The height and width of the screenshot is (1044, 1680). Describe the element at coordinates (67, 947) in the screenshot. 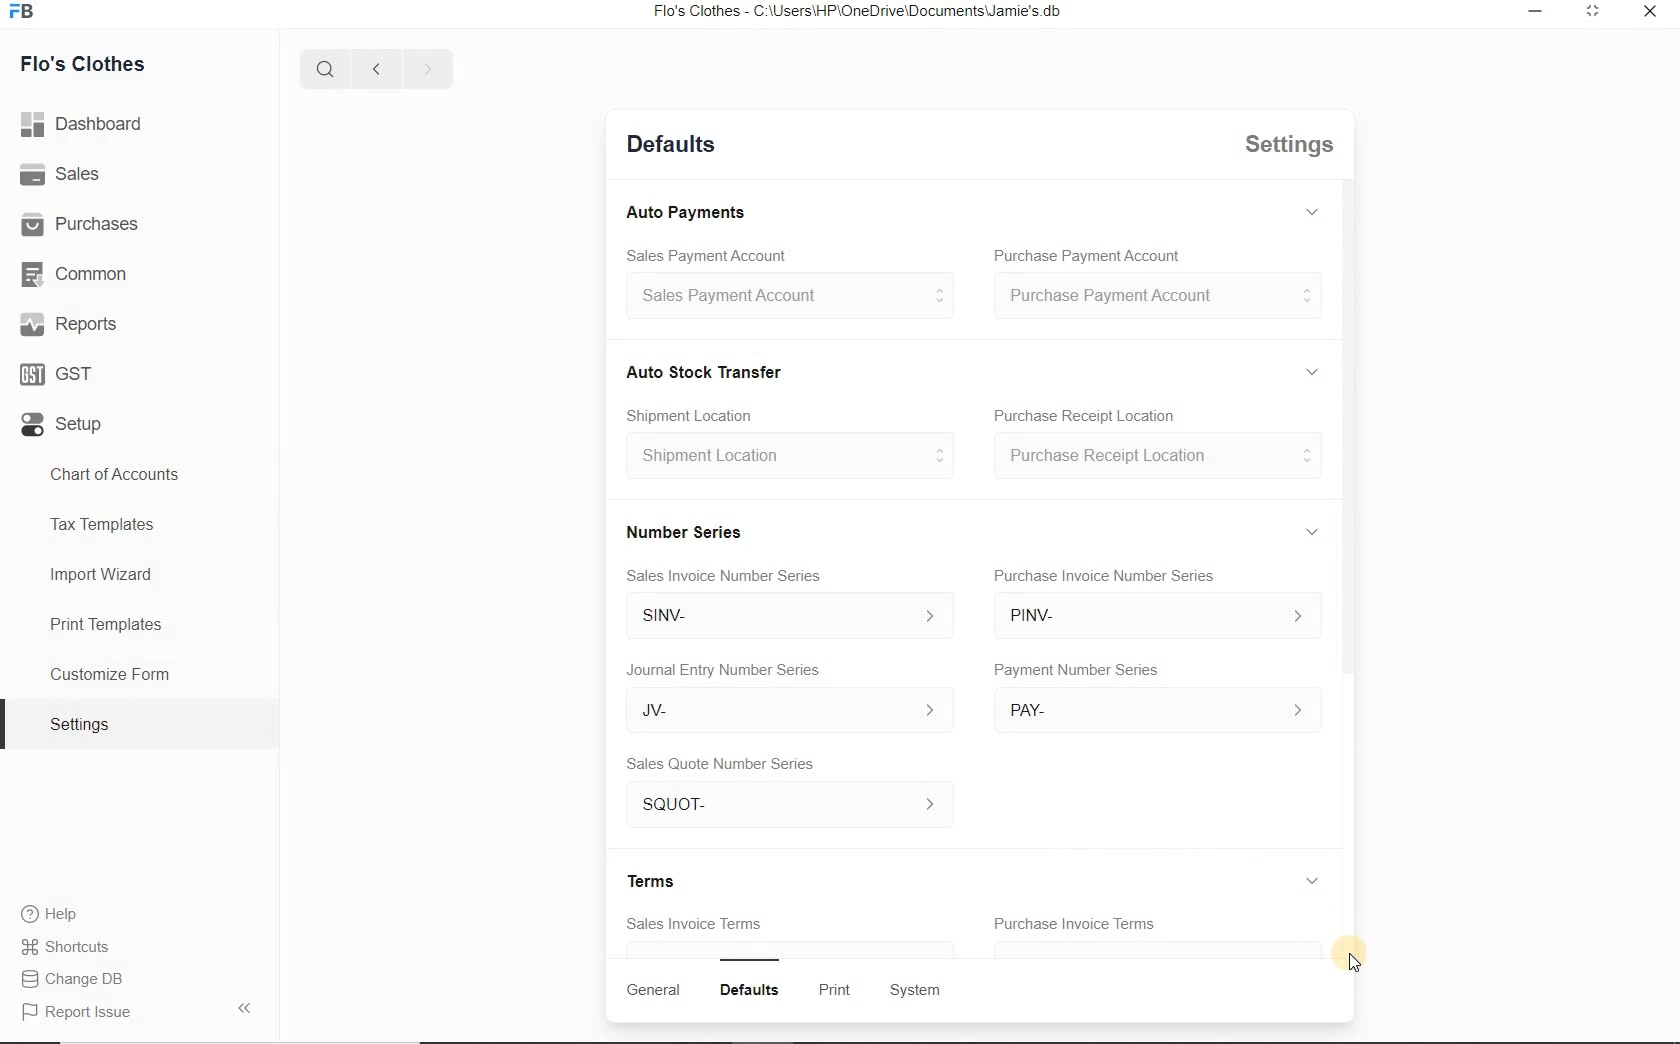

I see `Shortcuts` at that location.